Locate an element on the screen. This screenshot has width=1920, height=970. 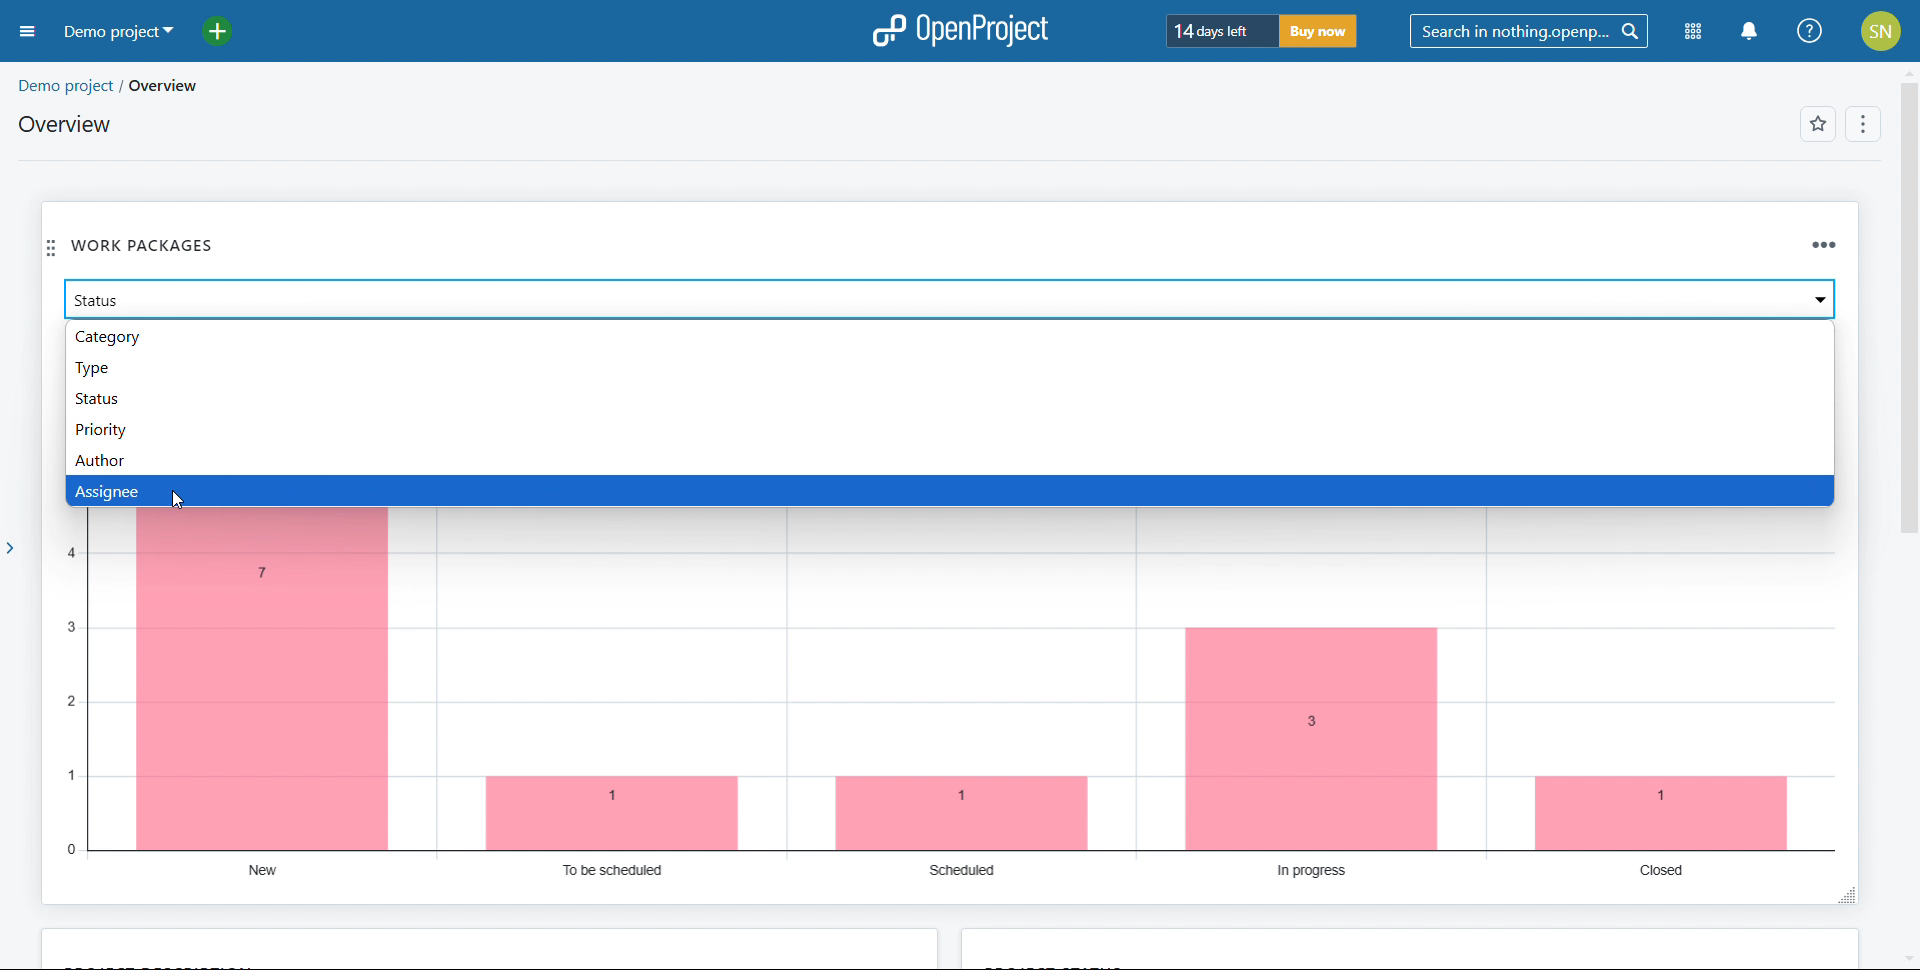
assignee is located at coordinates (951, 491).